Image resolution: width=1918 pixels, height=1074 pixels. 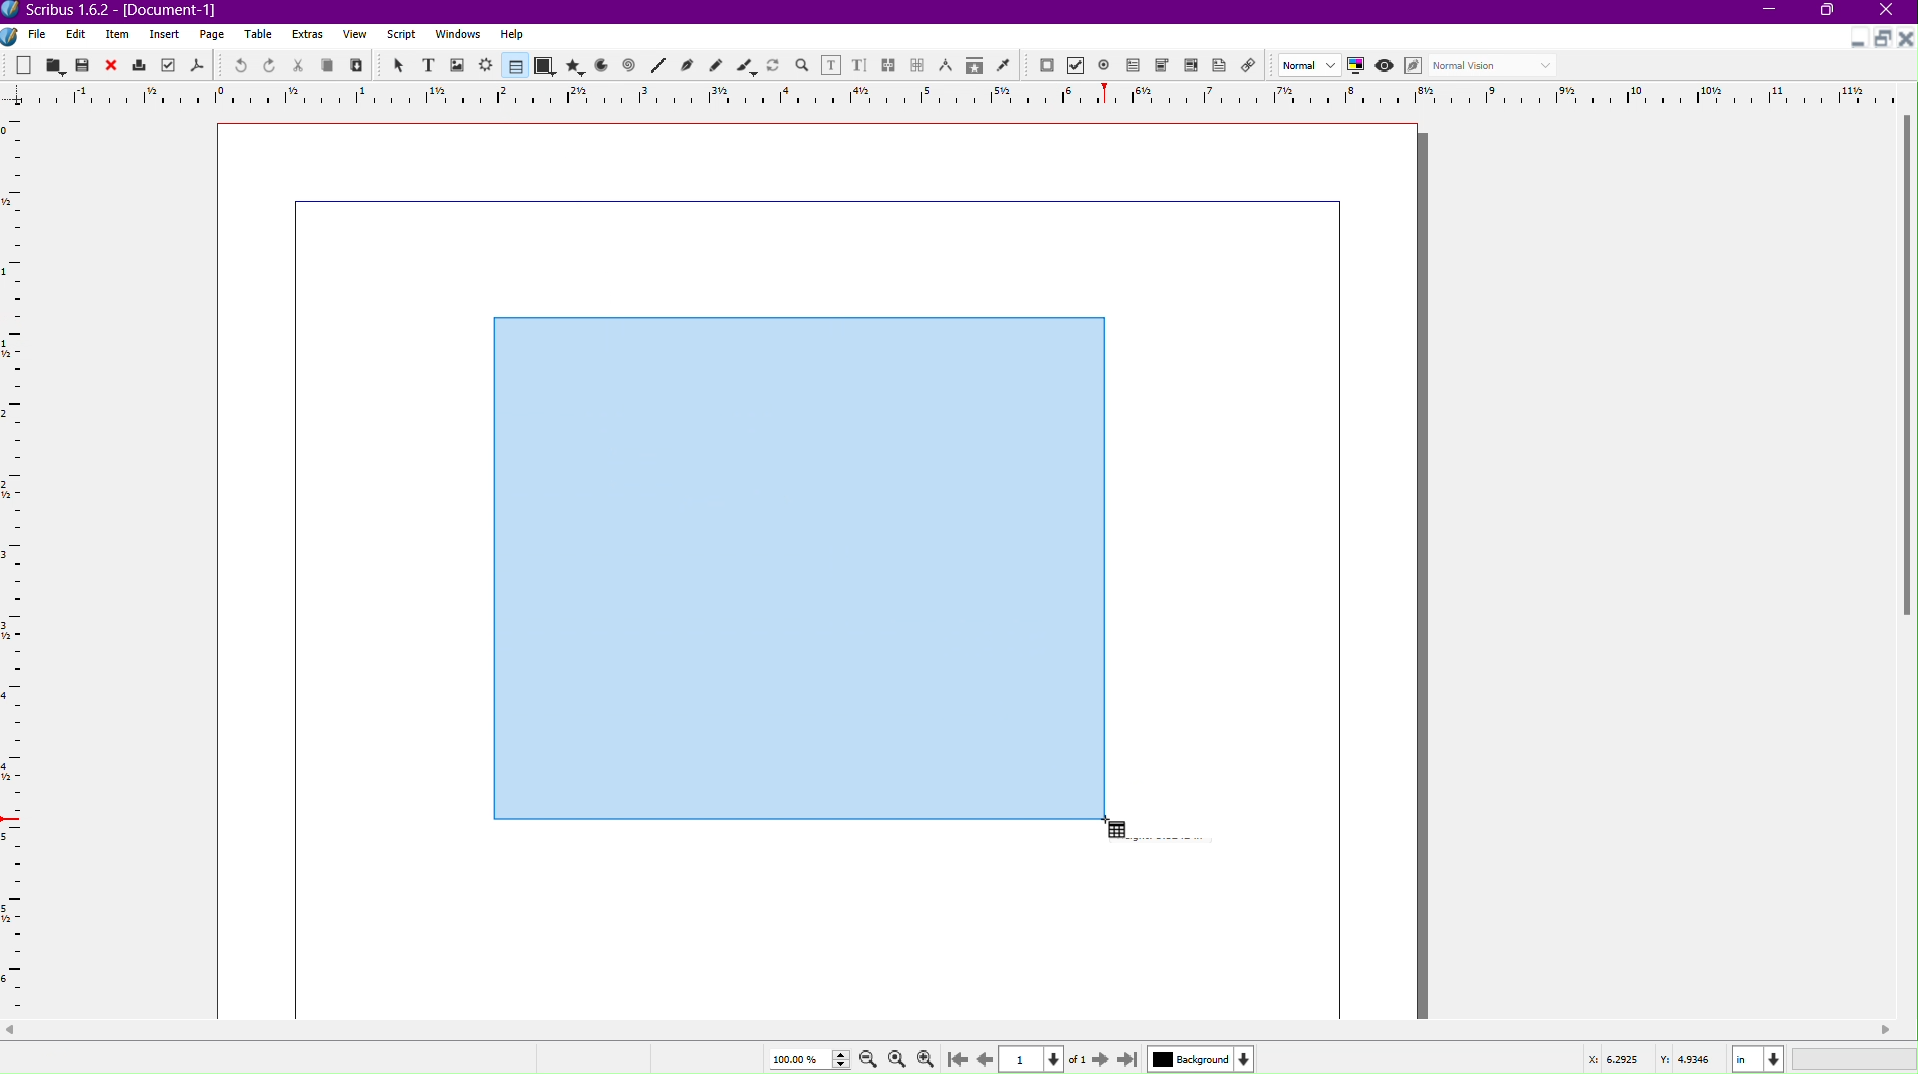 What do you see at coordinates (1359, 68) in the screenshot?
I see `Toggle Color Management System` at bounding box center [1359, 68].